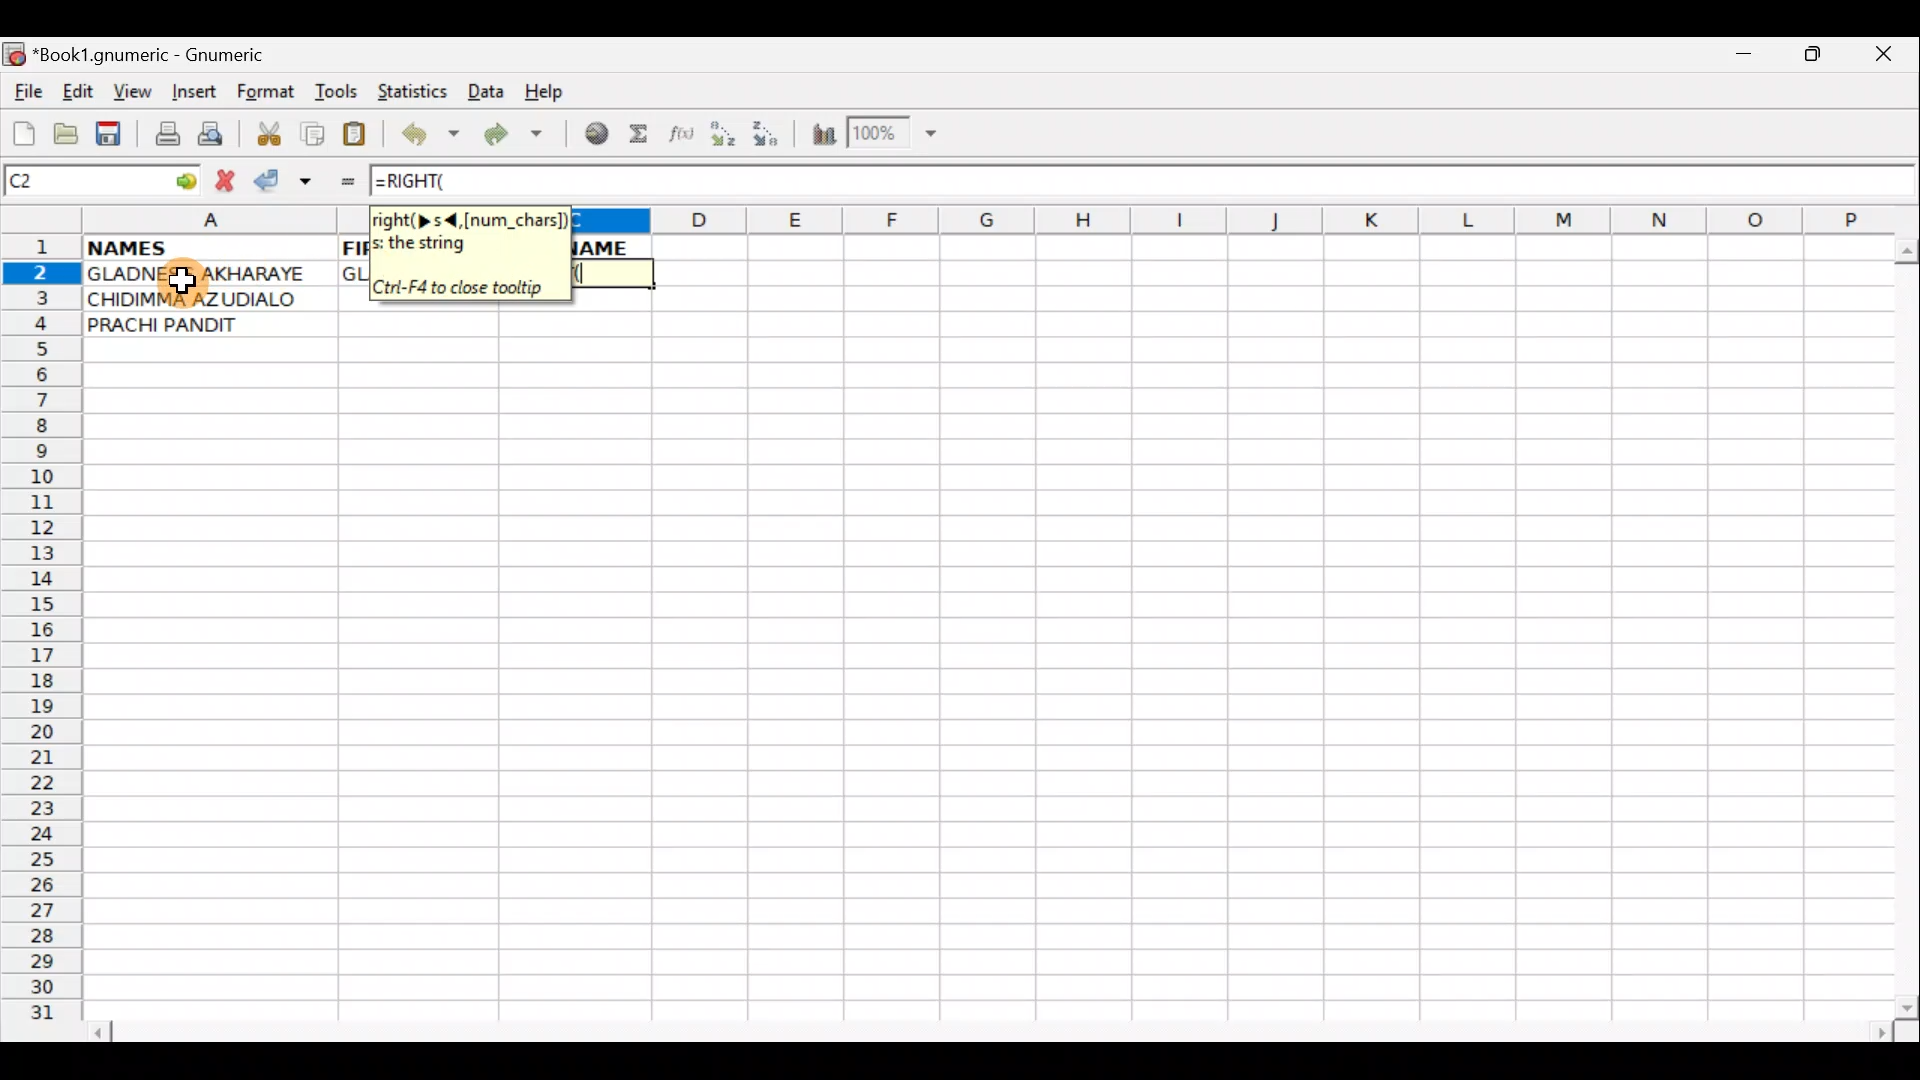  Describe the element at coordinates (1889, 59) in the screenshot. I see `Close` at that location.